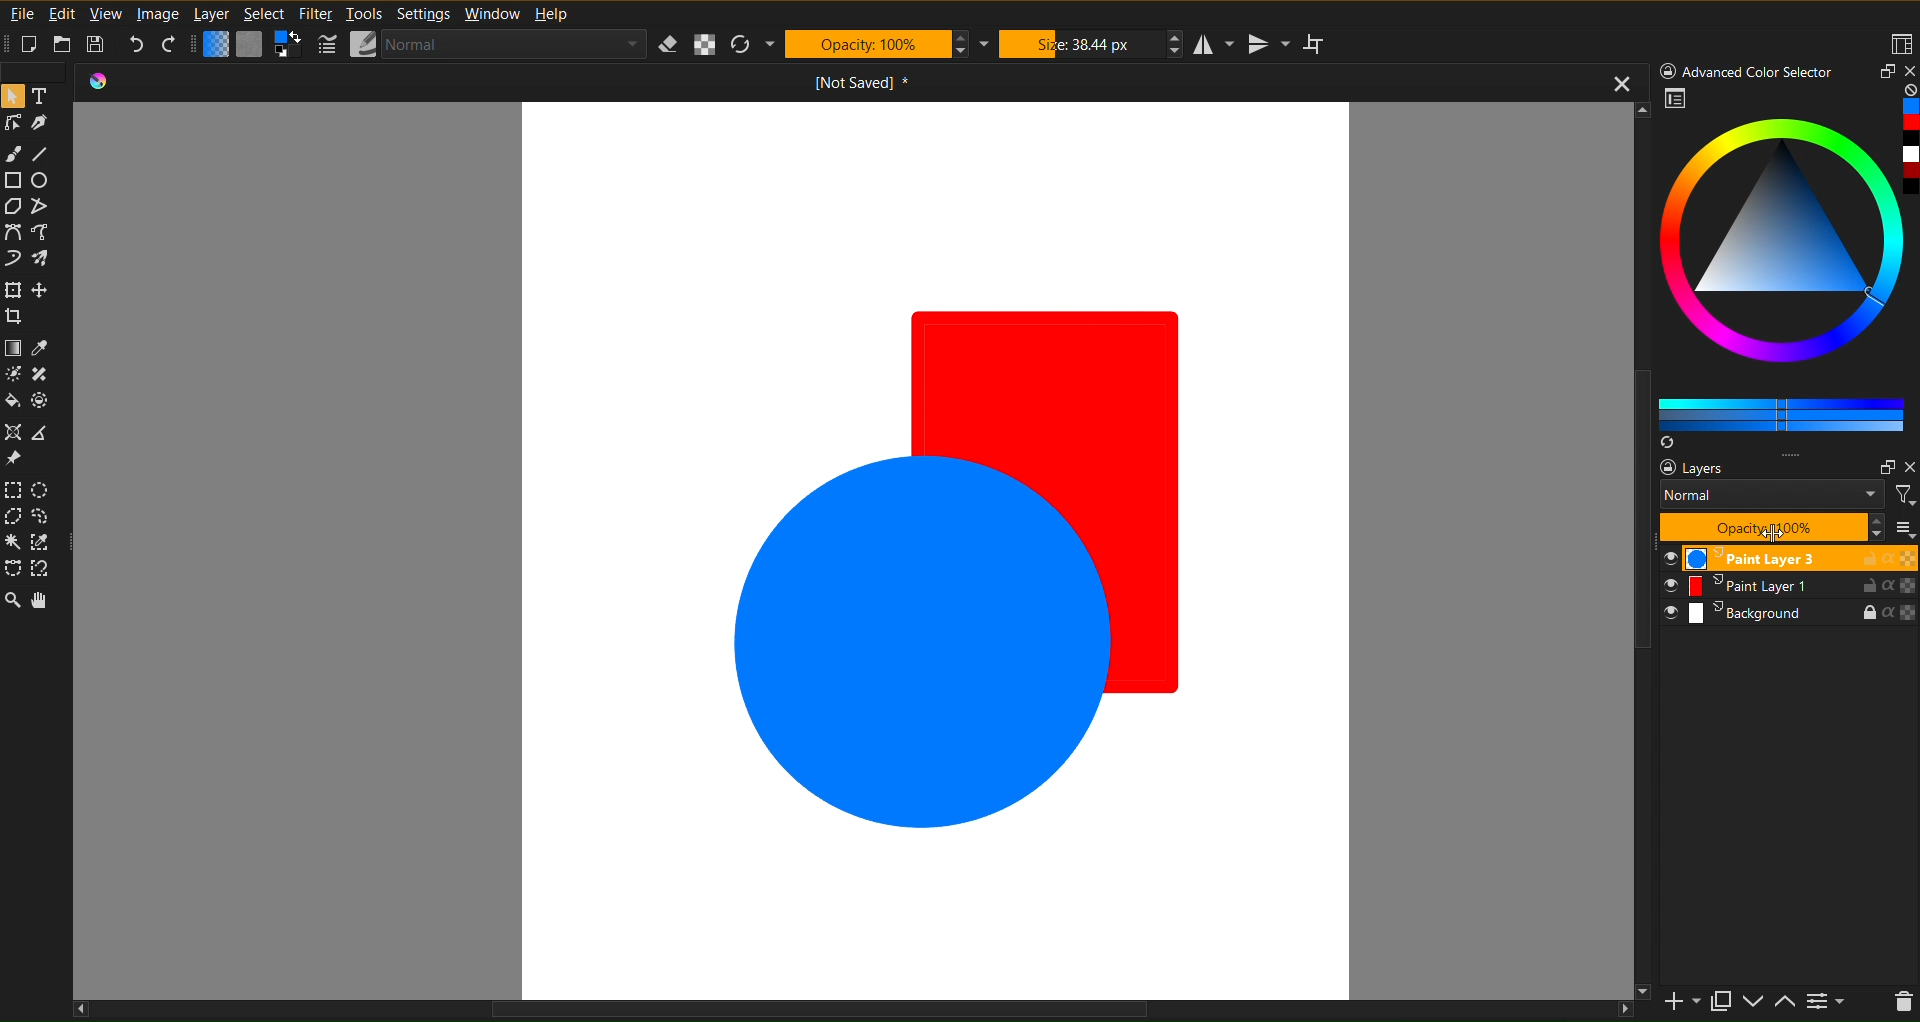 The width and height of the screenshot is (1920, 1022). Describe the element at coordinates (44, 430) in the screenshot. I see `Reference Tool` at that location.